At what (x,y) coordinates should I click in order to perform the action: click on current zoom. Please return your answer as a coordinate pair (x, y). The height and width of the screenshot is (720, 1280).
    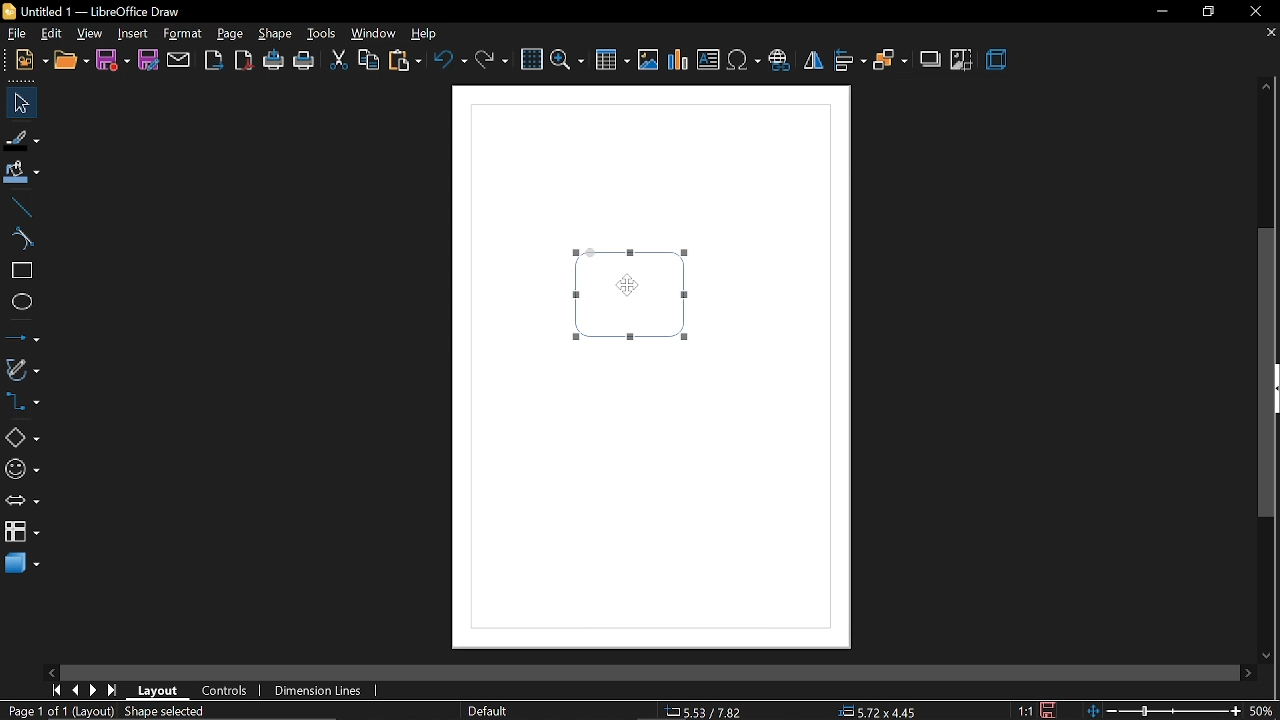
    Looking at the image, I should click on (1262, 712).